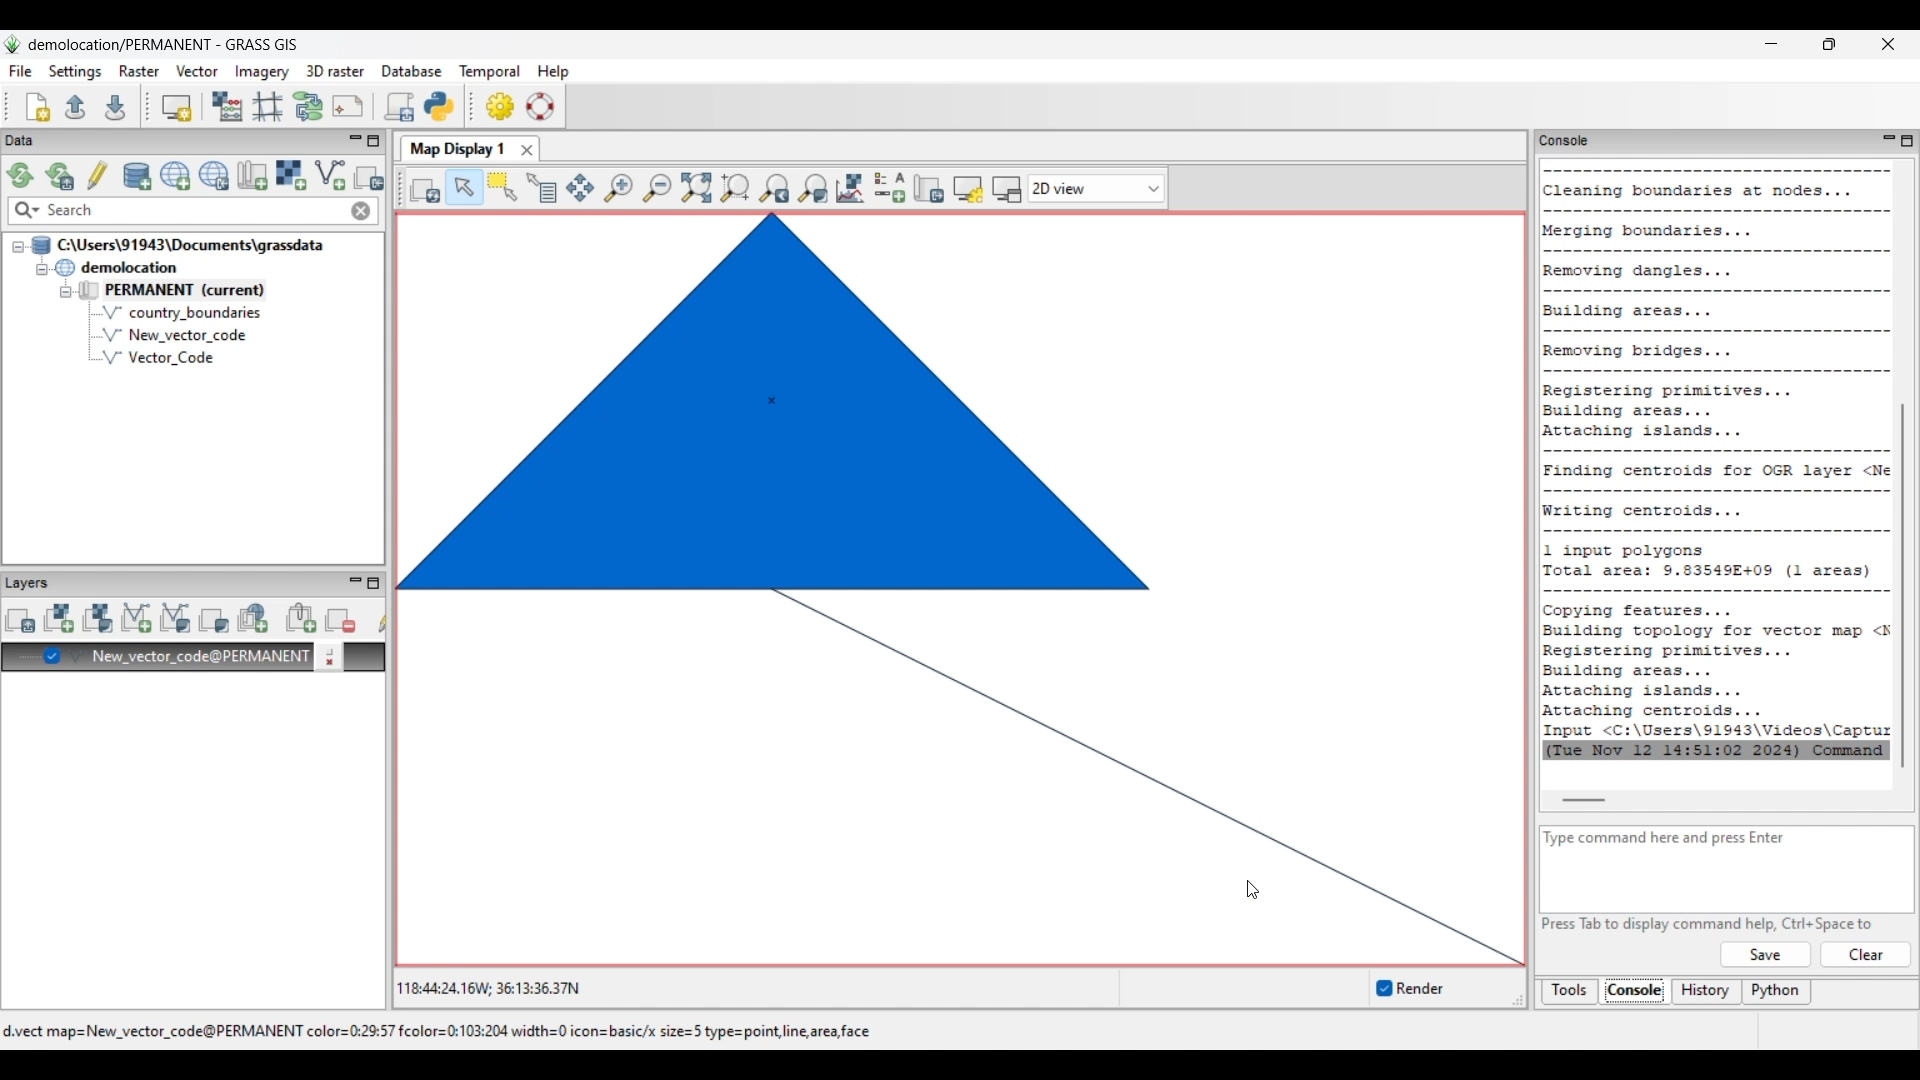 Image resolution: width=1920 pixels, height=1080 pixels. I want to click on Double click to collapse file thread, so click(178, 245).